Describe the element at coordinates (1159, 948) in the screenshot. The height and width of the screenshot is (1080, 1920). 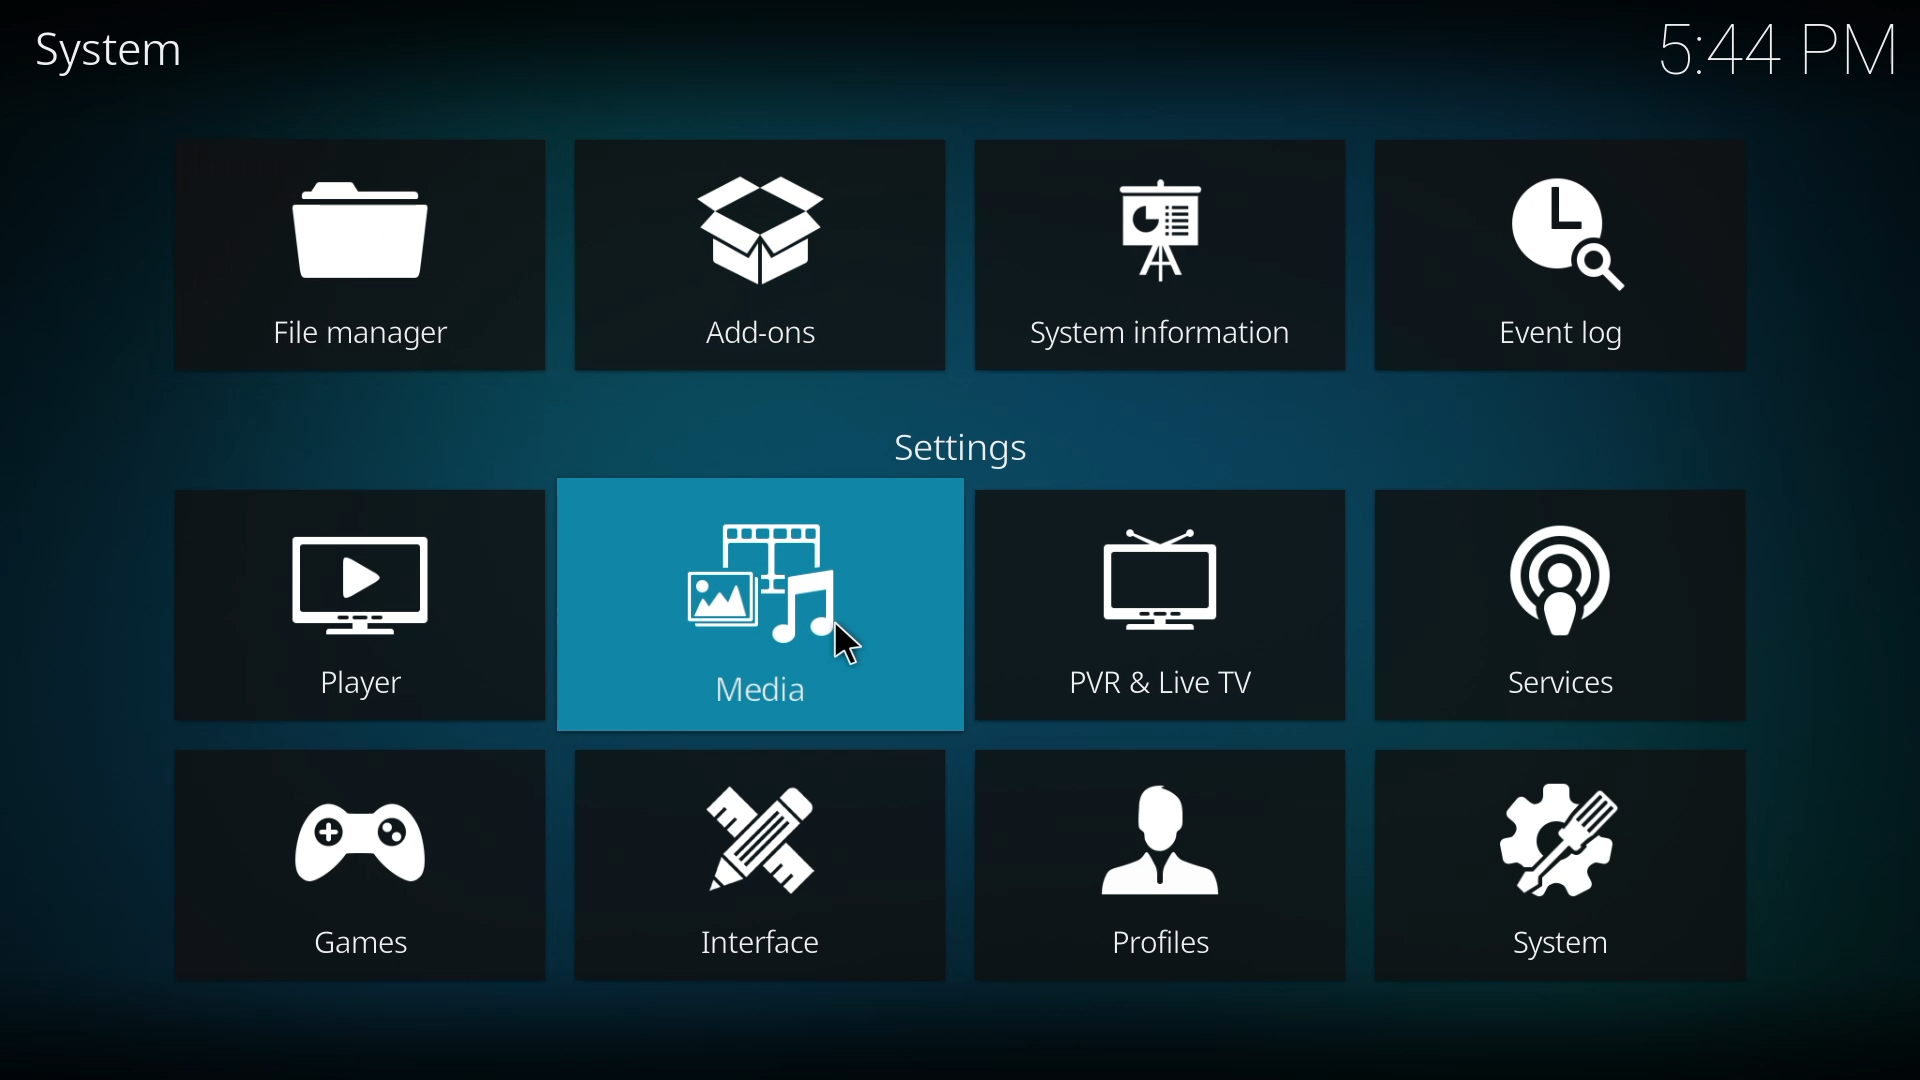
I see `Profiles` at that location.